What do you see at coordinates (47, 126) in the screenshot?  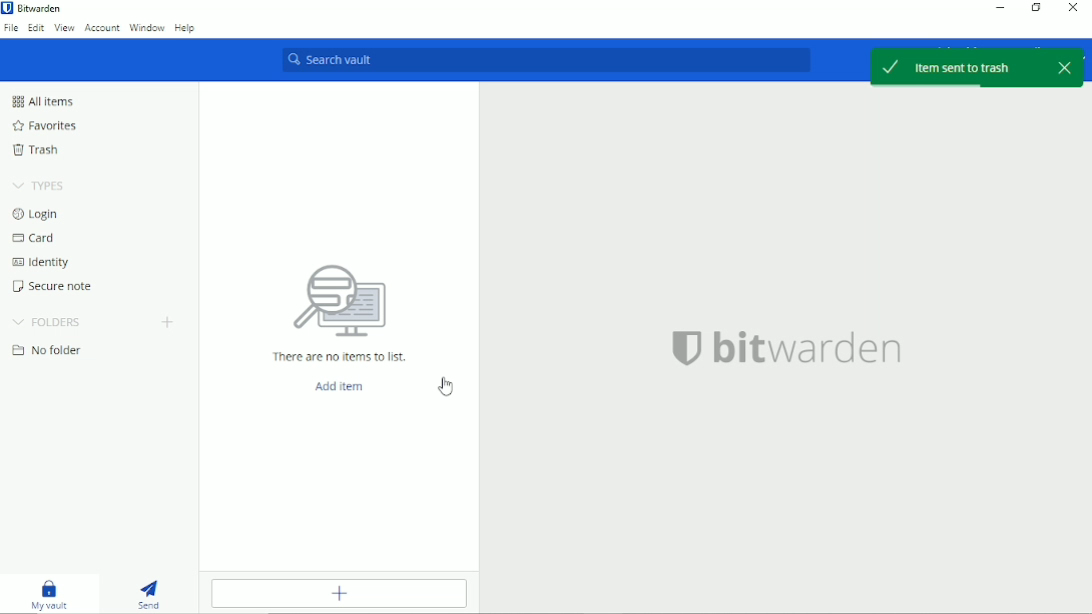 I see `Favorites` at bounding box center [47, 126].